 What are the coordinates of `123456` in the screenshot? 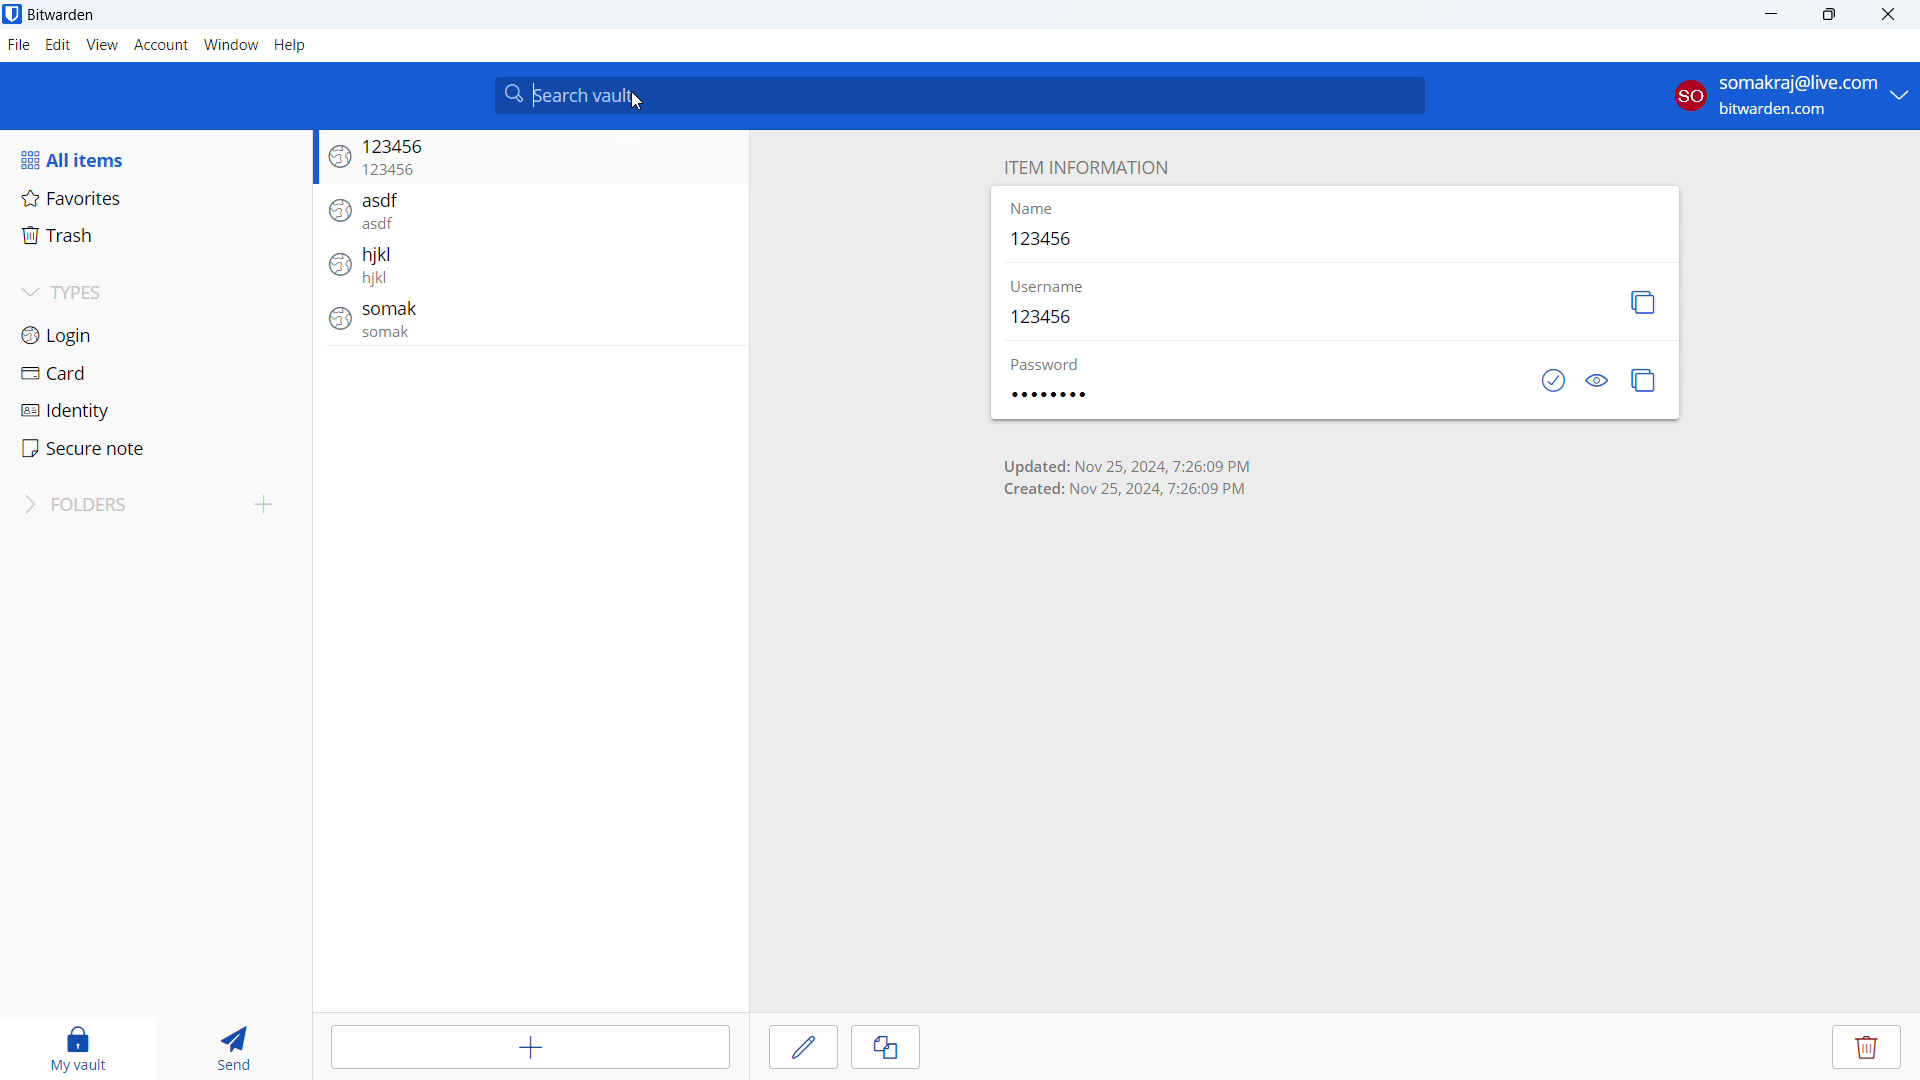 It's located at (1051, 317).